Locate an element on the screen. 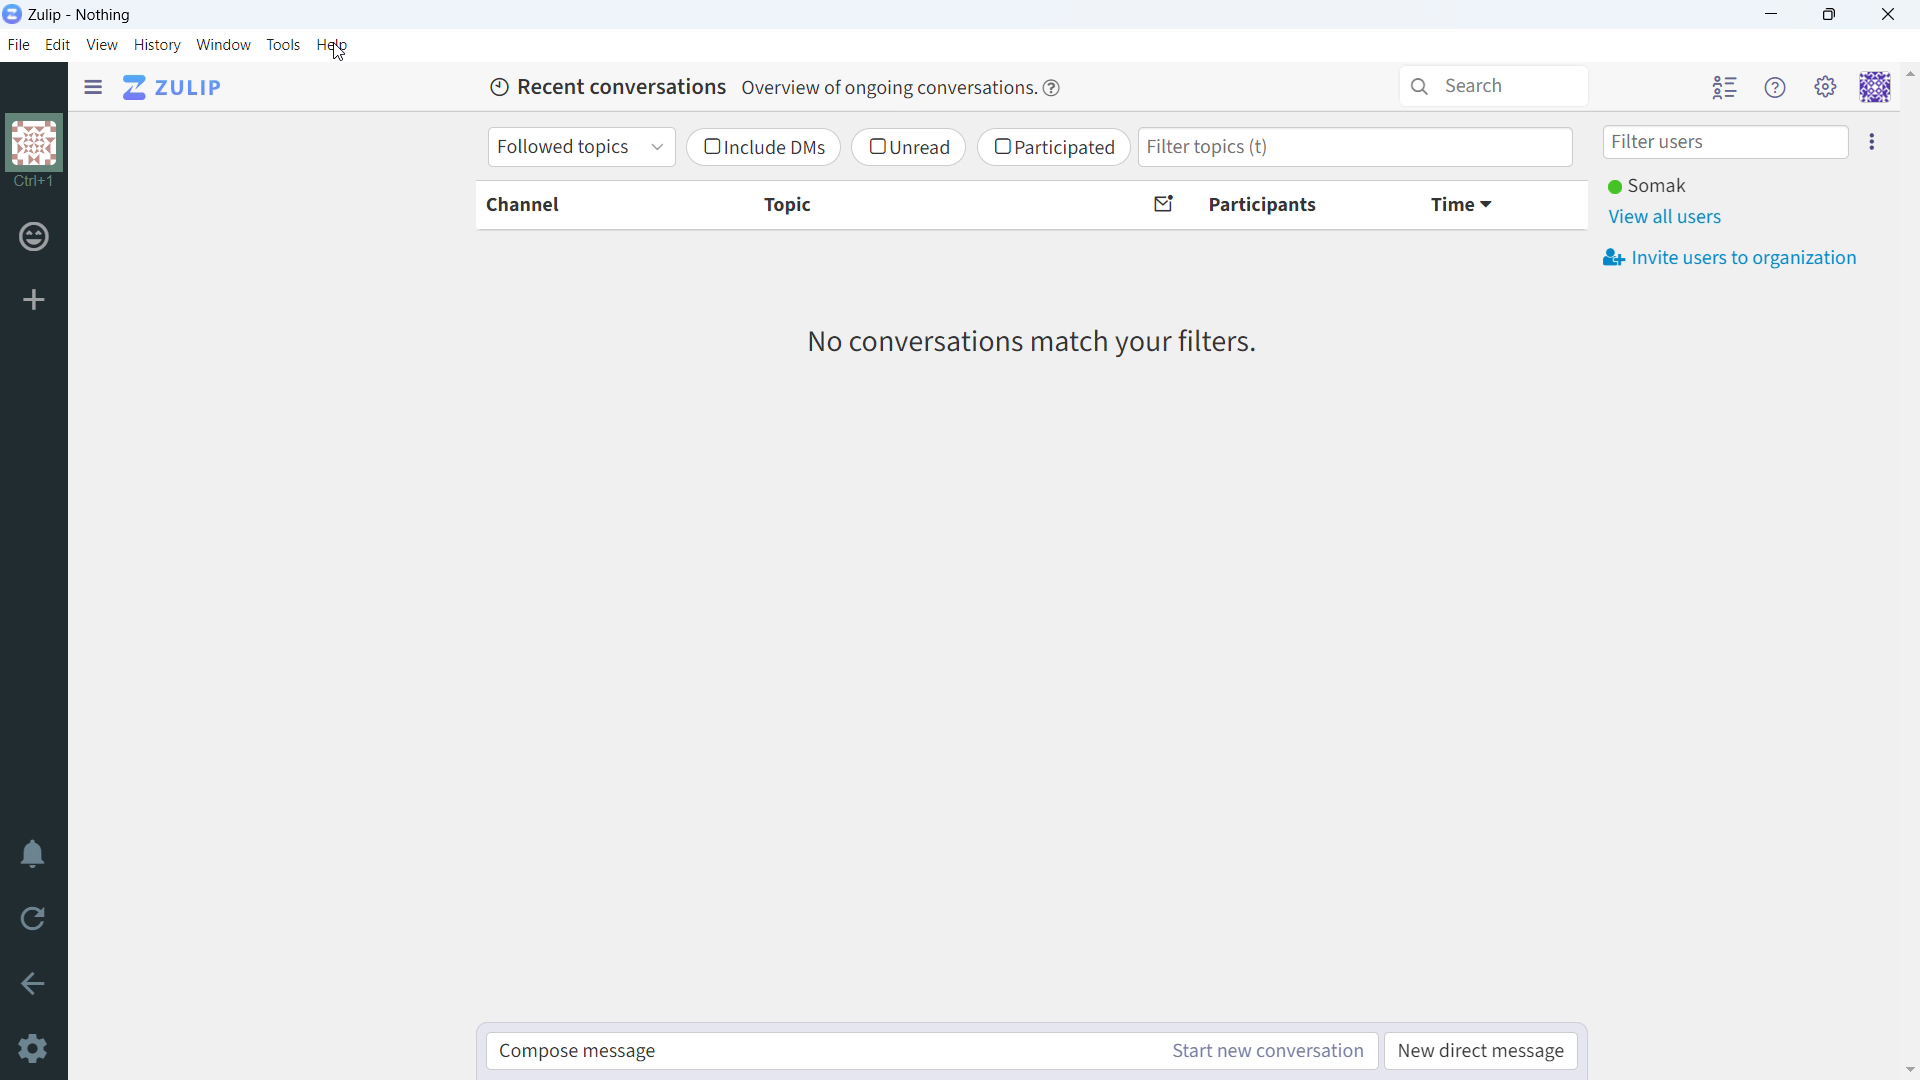 The width and height of the screenshot is (1920, 1080). sort by time is located at coordinates (1487, 204).